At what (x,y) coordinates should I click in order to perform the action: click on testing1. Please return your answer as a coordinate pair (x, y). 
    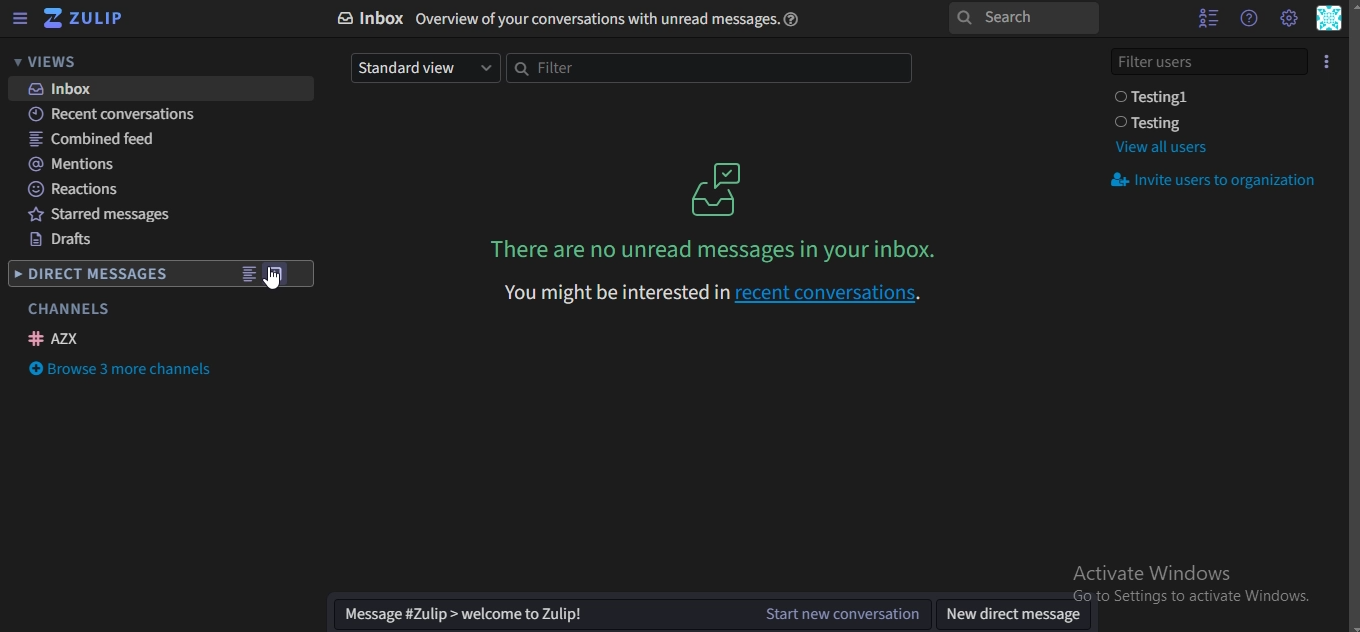
    Looking at the image, I should click on (1156, 97).